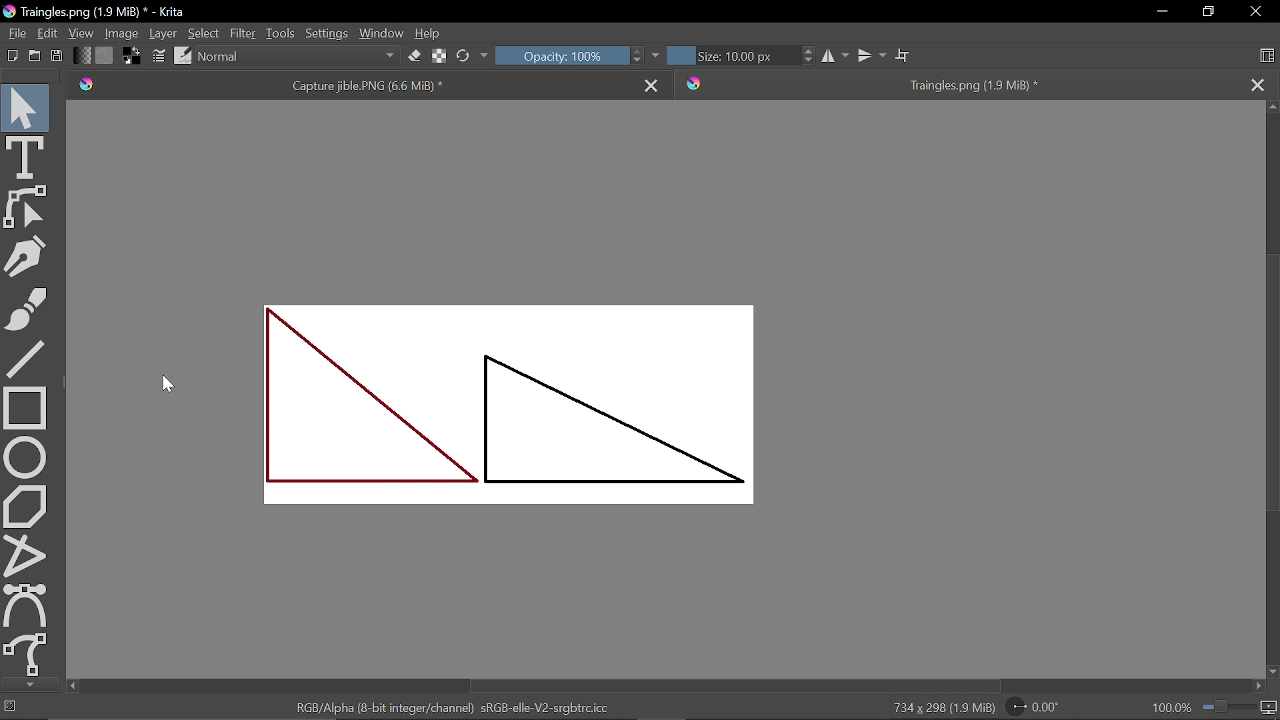  Describe the element at coordinates (1256, 11) in the screenshot. I see `Close` at that location.